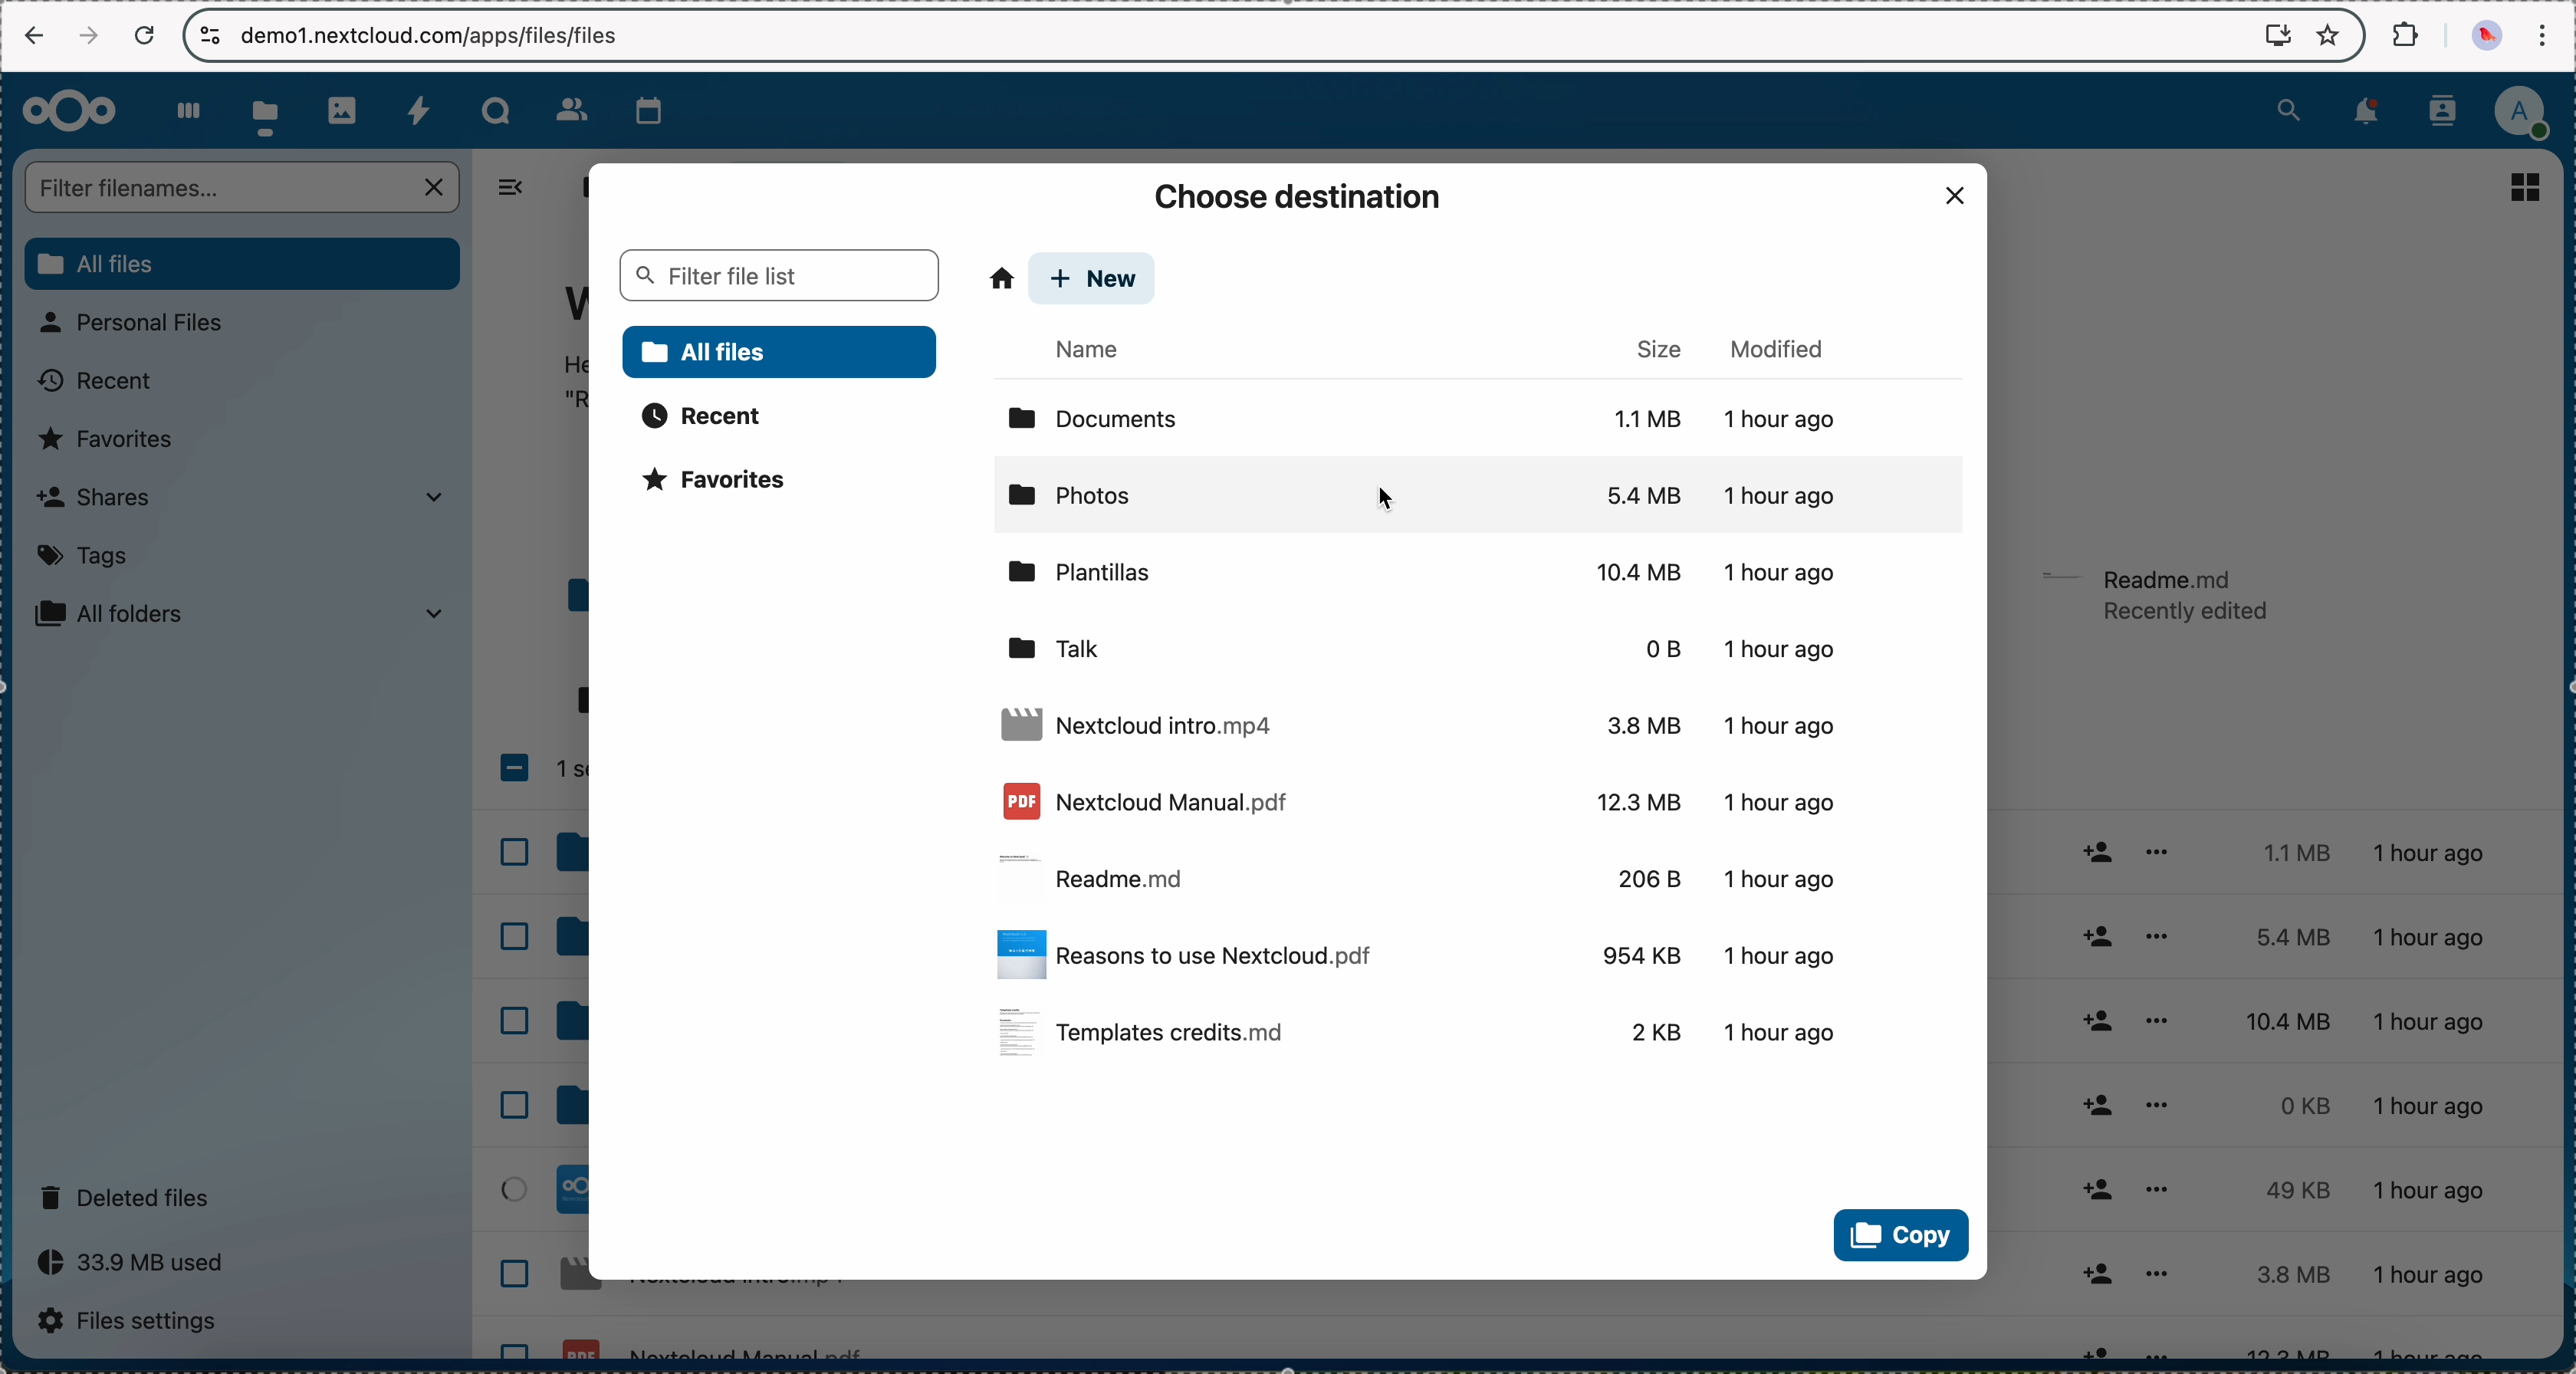  What do you see at coordinates (2405, 36) in the screenshot?
I see `extensions` at bounding box center [2405, 36].